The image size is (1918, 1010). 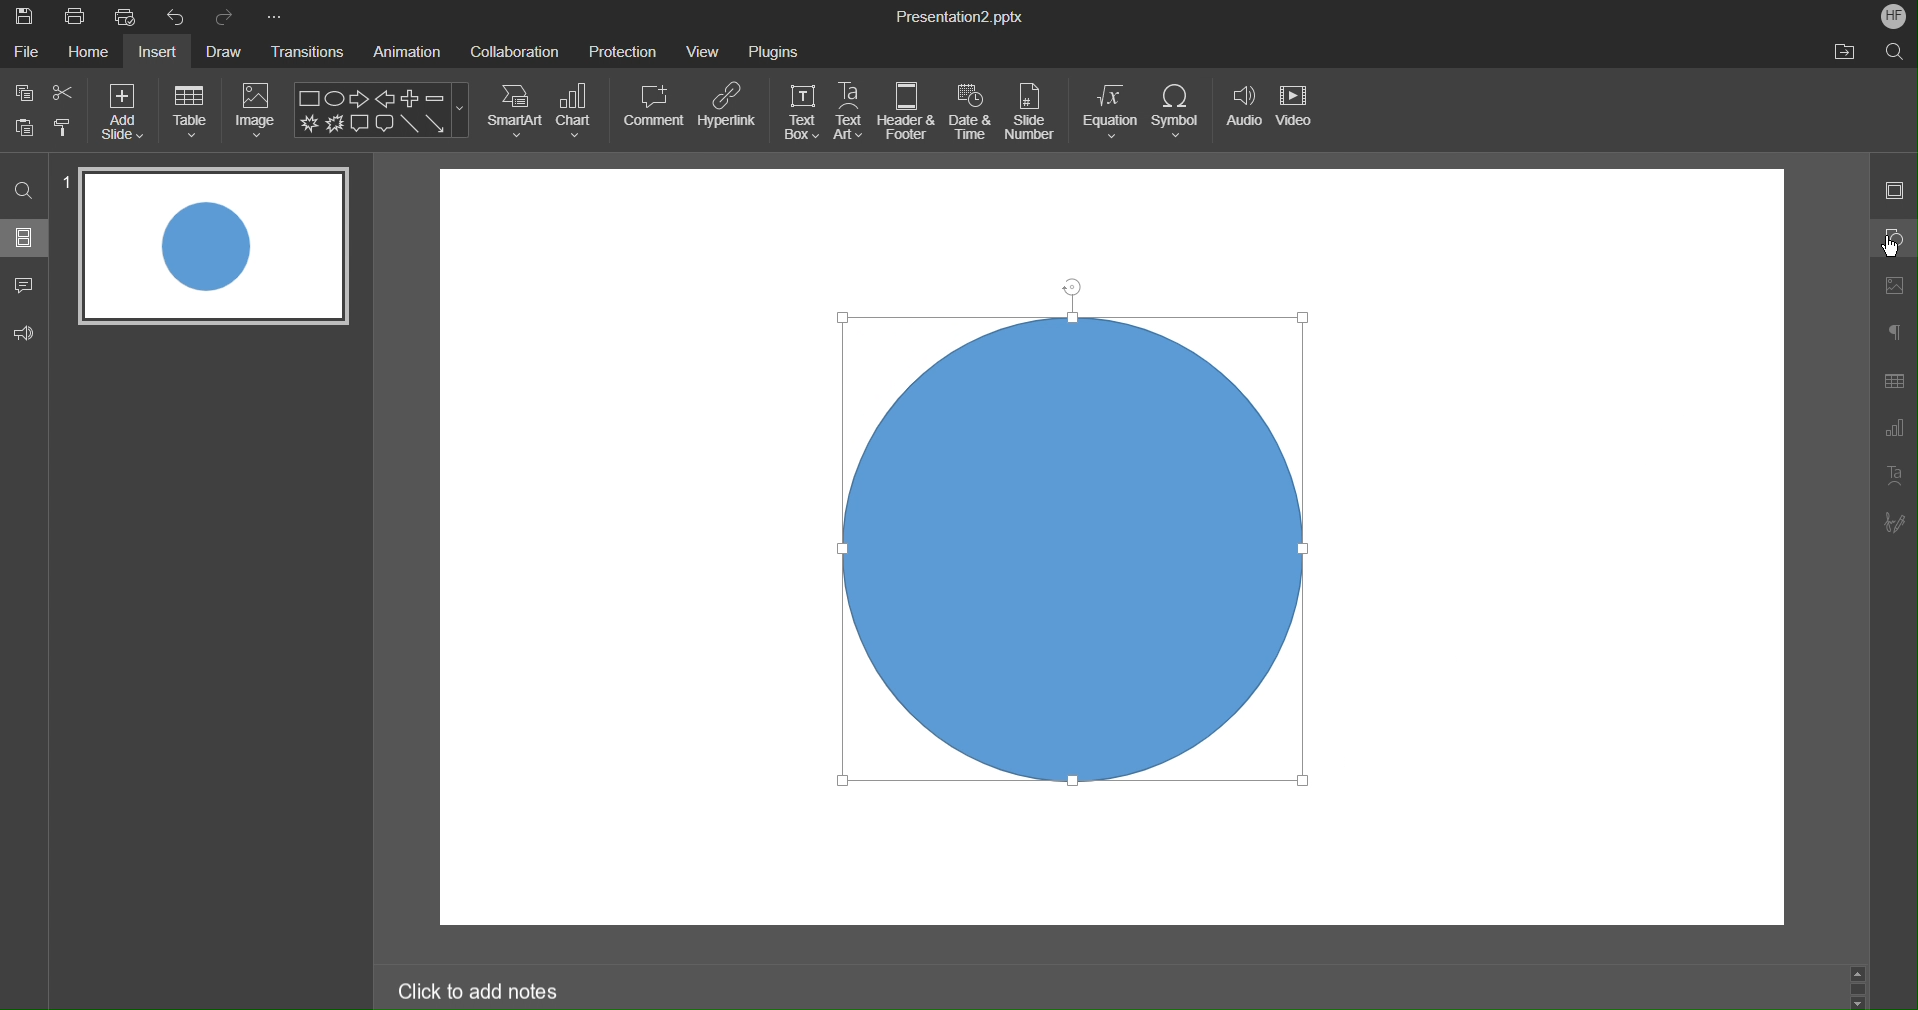 What do you see at coordinates (623, 50) in the screenshot?
I see `Protection` at bounding box center [623, 50].